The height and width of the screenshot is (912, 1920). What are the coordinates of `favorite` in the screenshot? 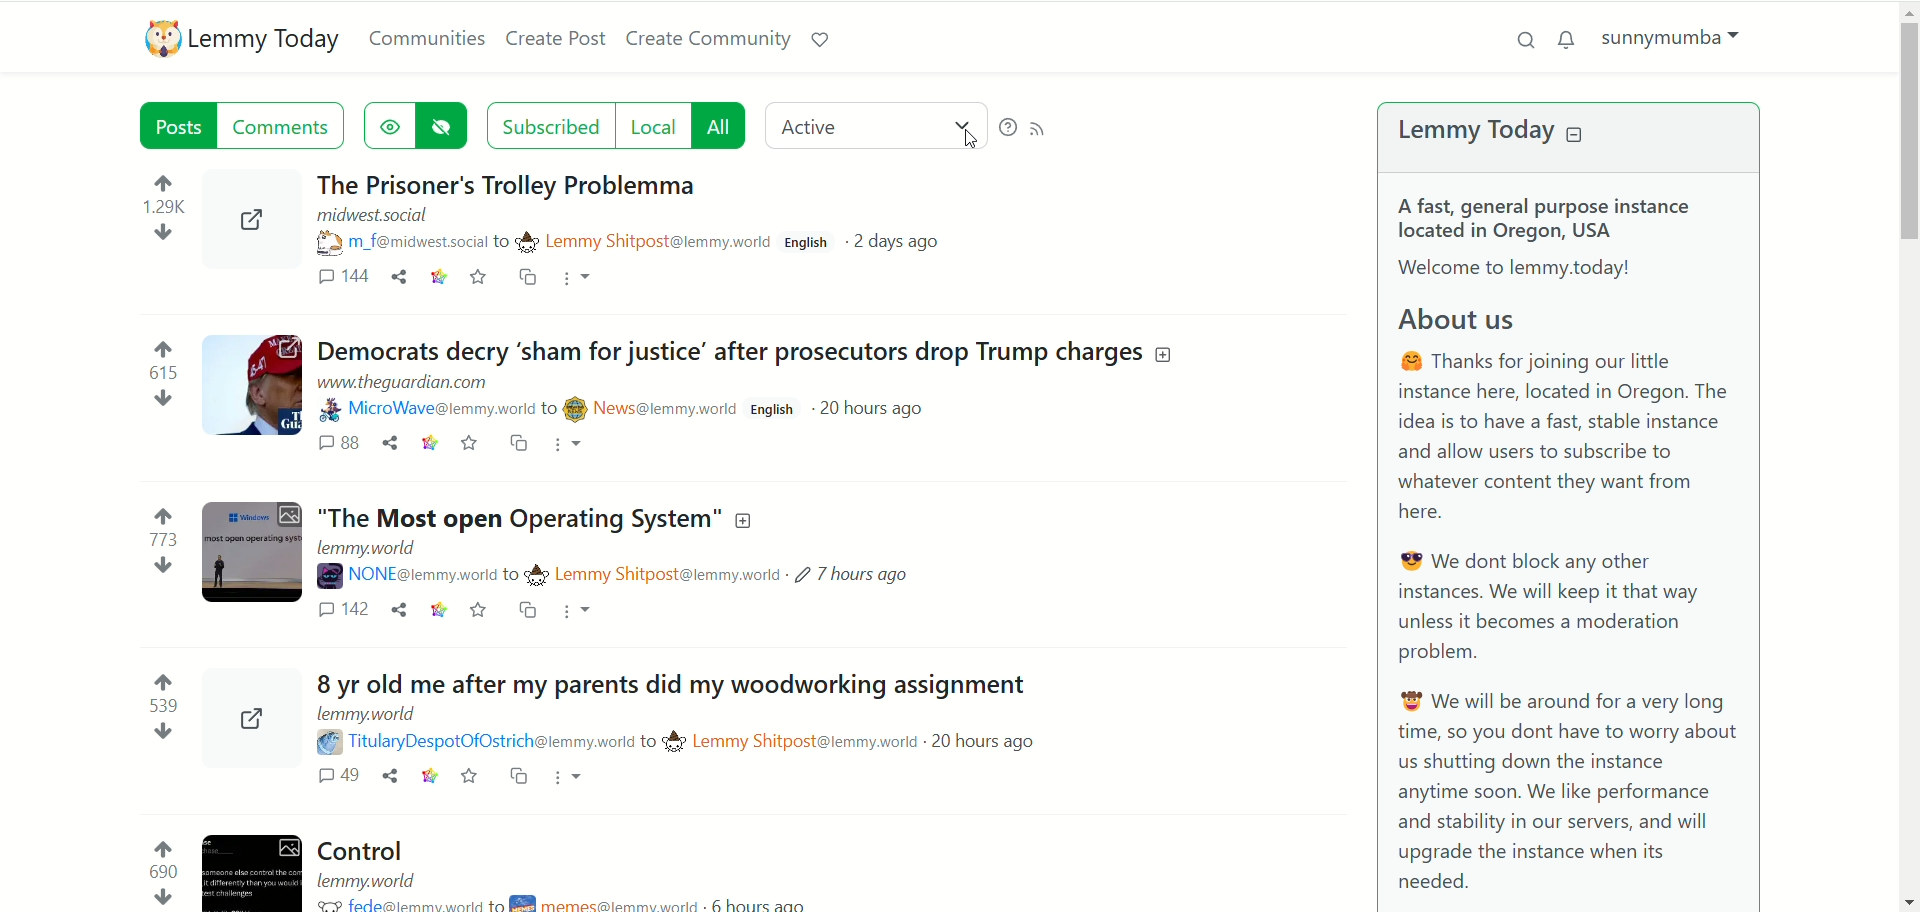 It's located at (468, 448).